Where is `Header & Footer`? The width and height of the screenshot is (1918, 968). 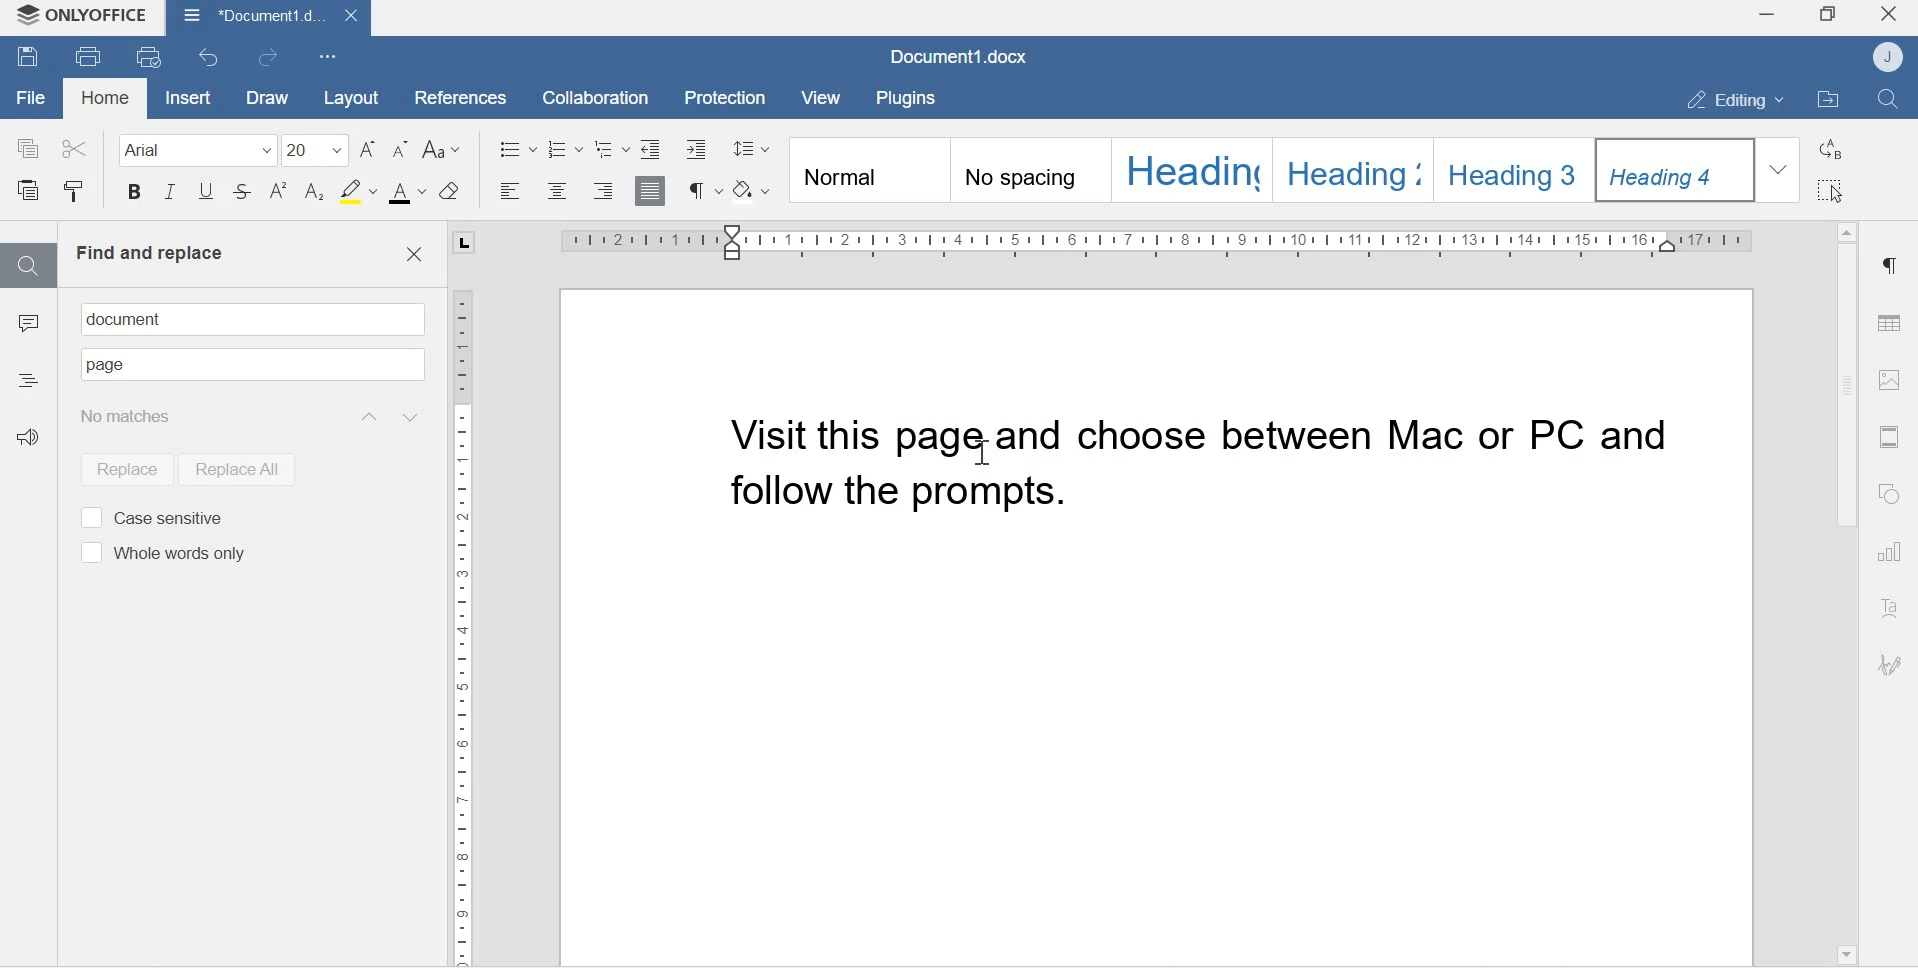 Header & Footer is located at coordinates (1889, 436).